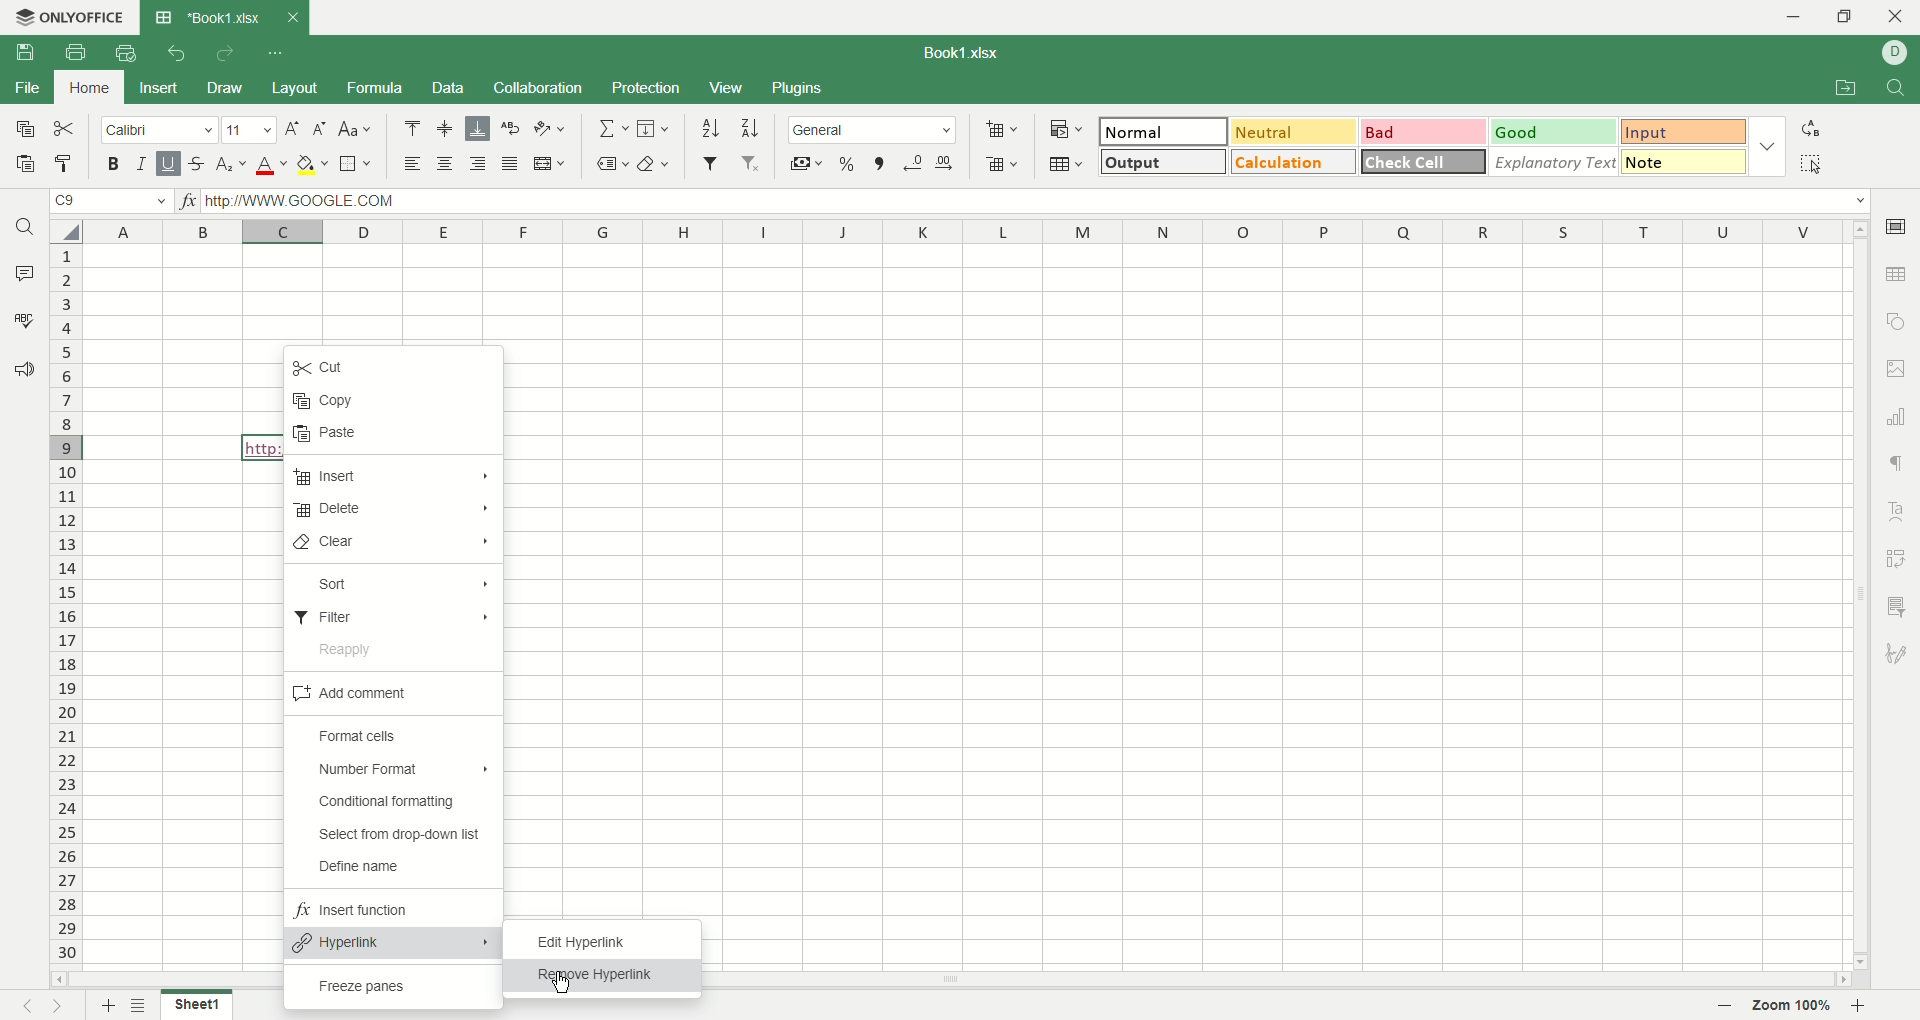 The image size is (1920, 1020). Describe the element at coordinates (396, 611) in the screenshot. I see `filter` at that location.